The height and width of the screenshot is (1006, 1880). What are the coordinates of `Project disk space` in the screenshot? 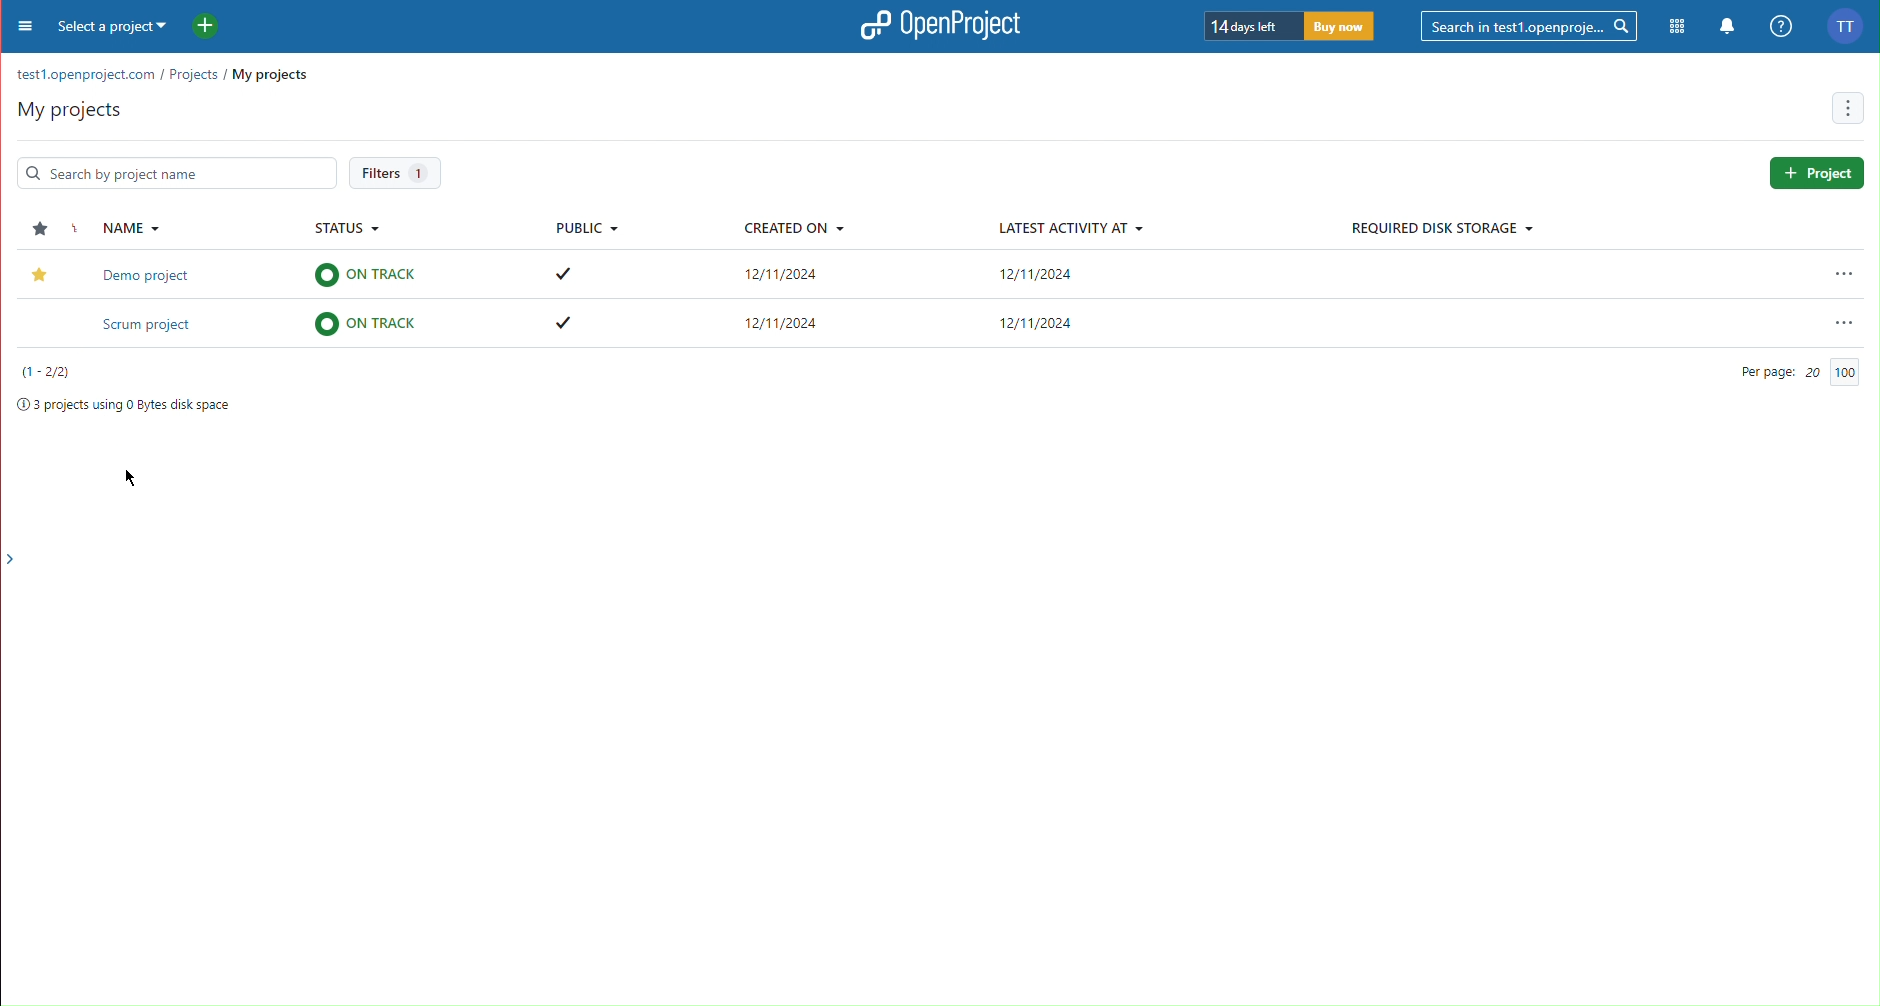 It's located at (120, 407).